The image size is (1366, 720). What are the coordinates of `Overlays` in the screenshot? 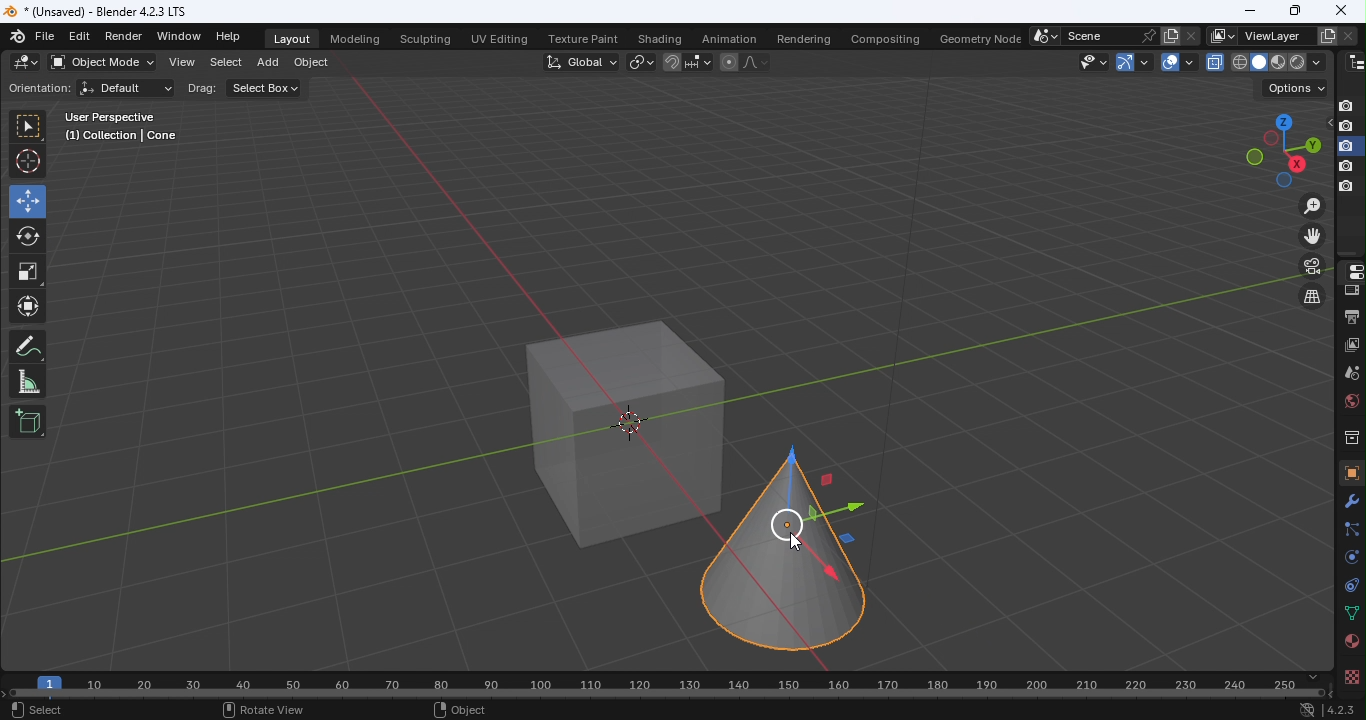 It's located at (1189, 62).